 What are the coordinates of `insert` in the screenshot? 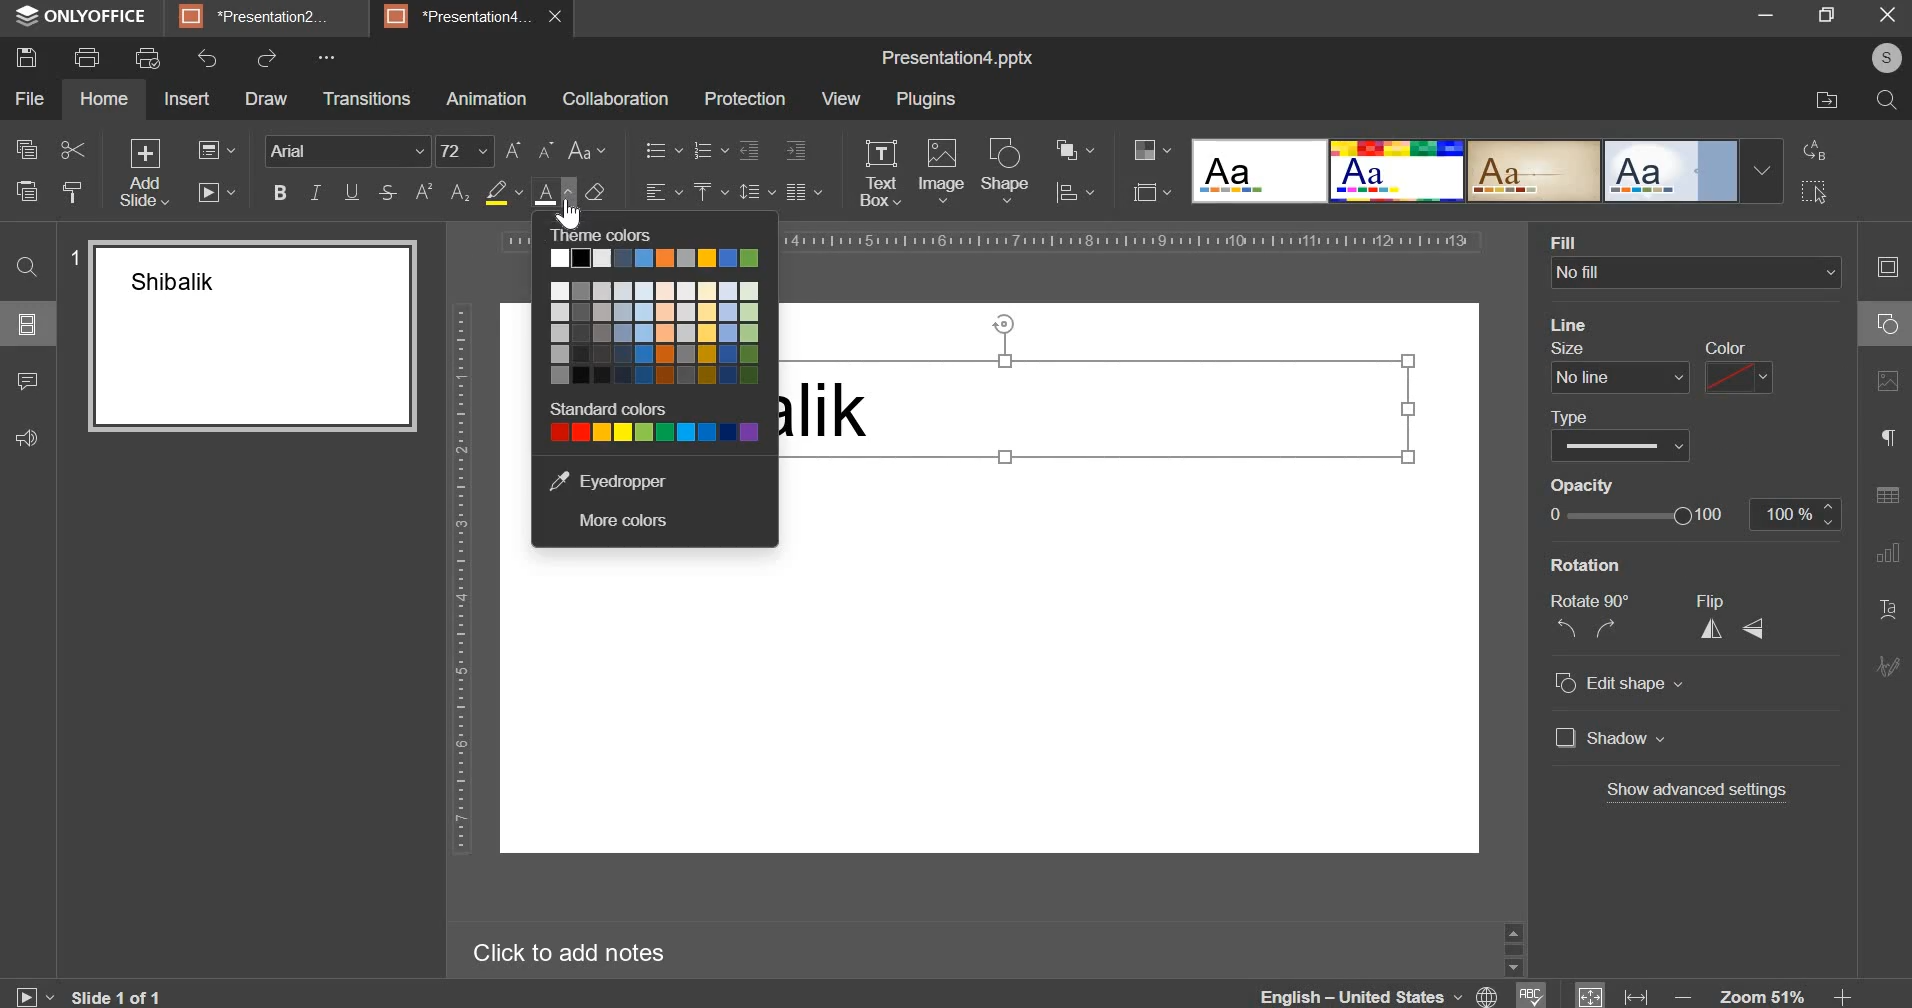 It's located at (188, 98).